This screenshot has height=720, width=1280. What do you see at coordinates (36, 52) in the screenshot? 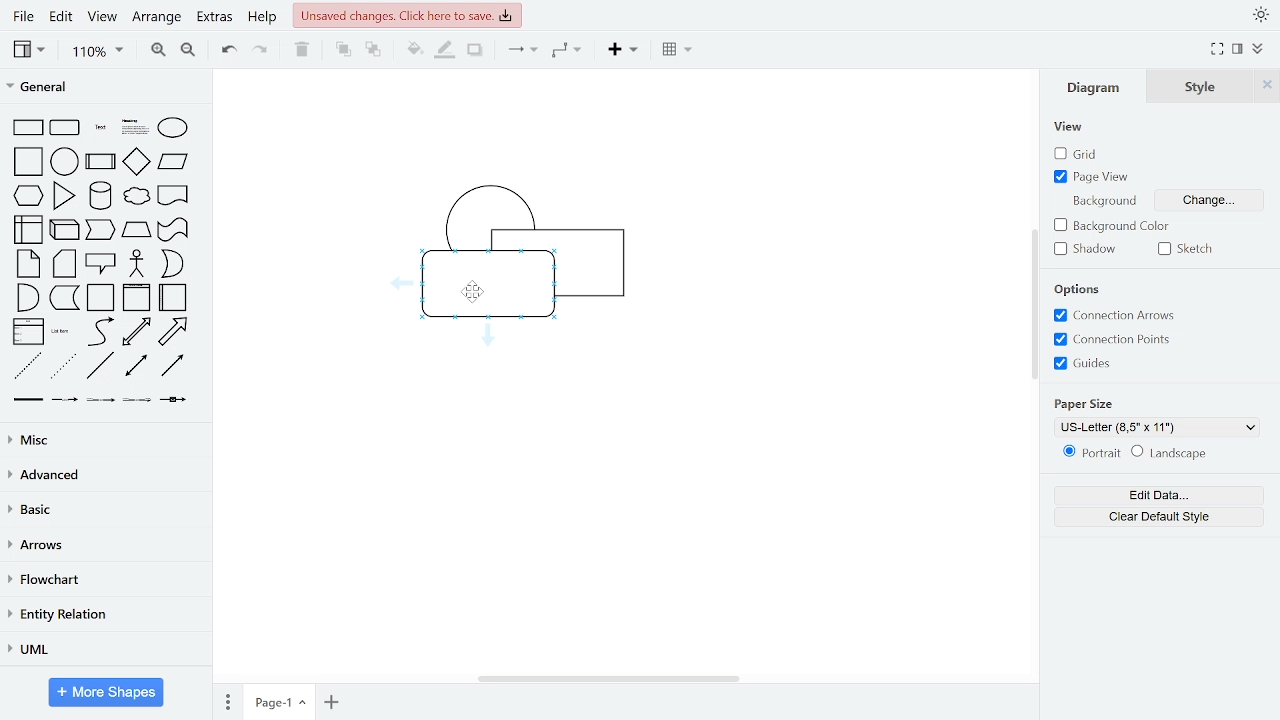
I see `view` at bounding box center [36, 52].